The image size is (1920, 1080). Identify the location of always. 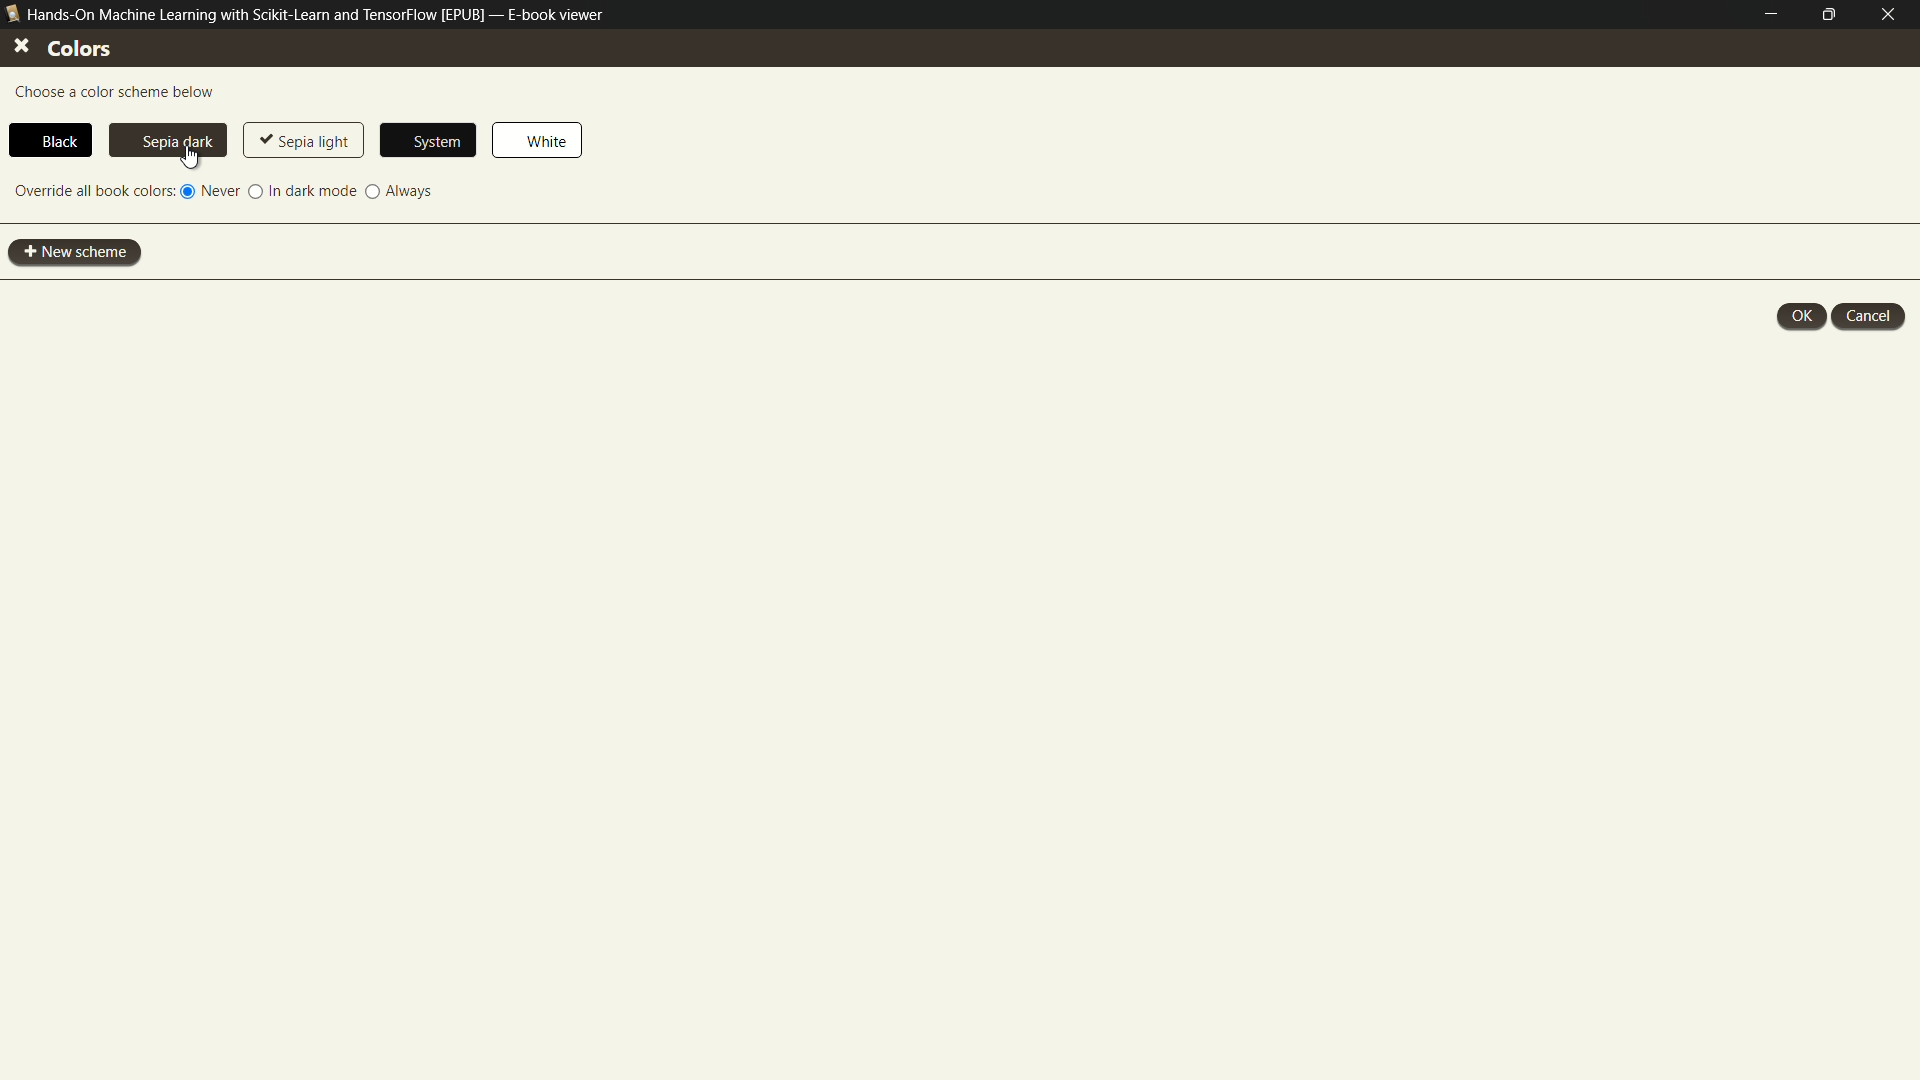
(403, 193).